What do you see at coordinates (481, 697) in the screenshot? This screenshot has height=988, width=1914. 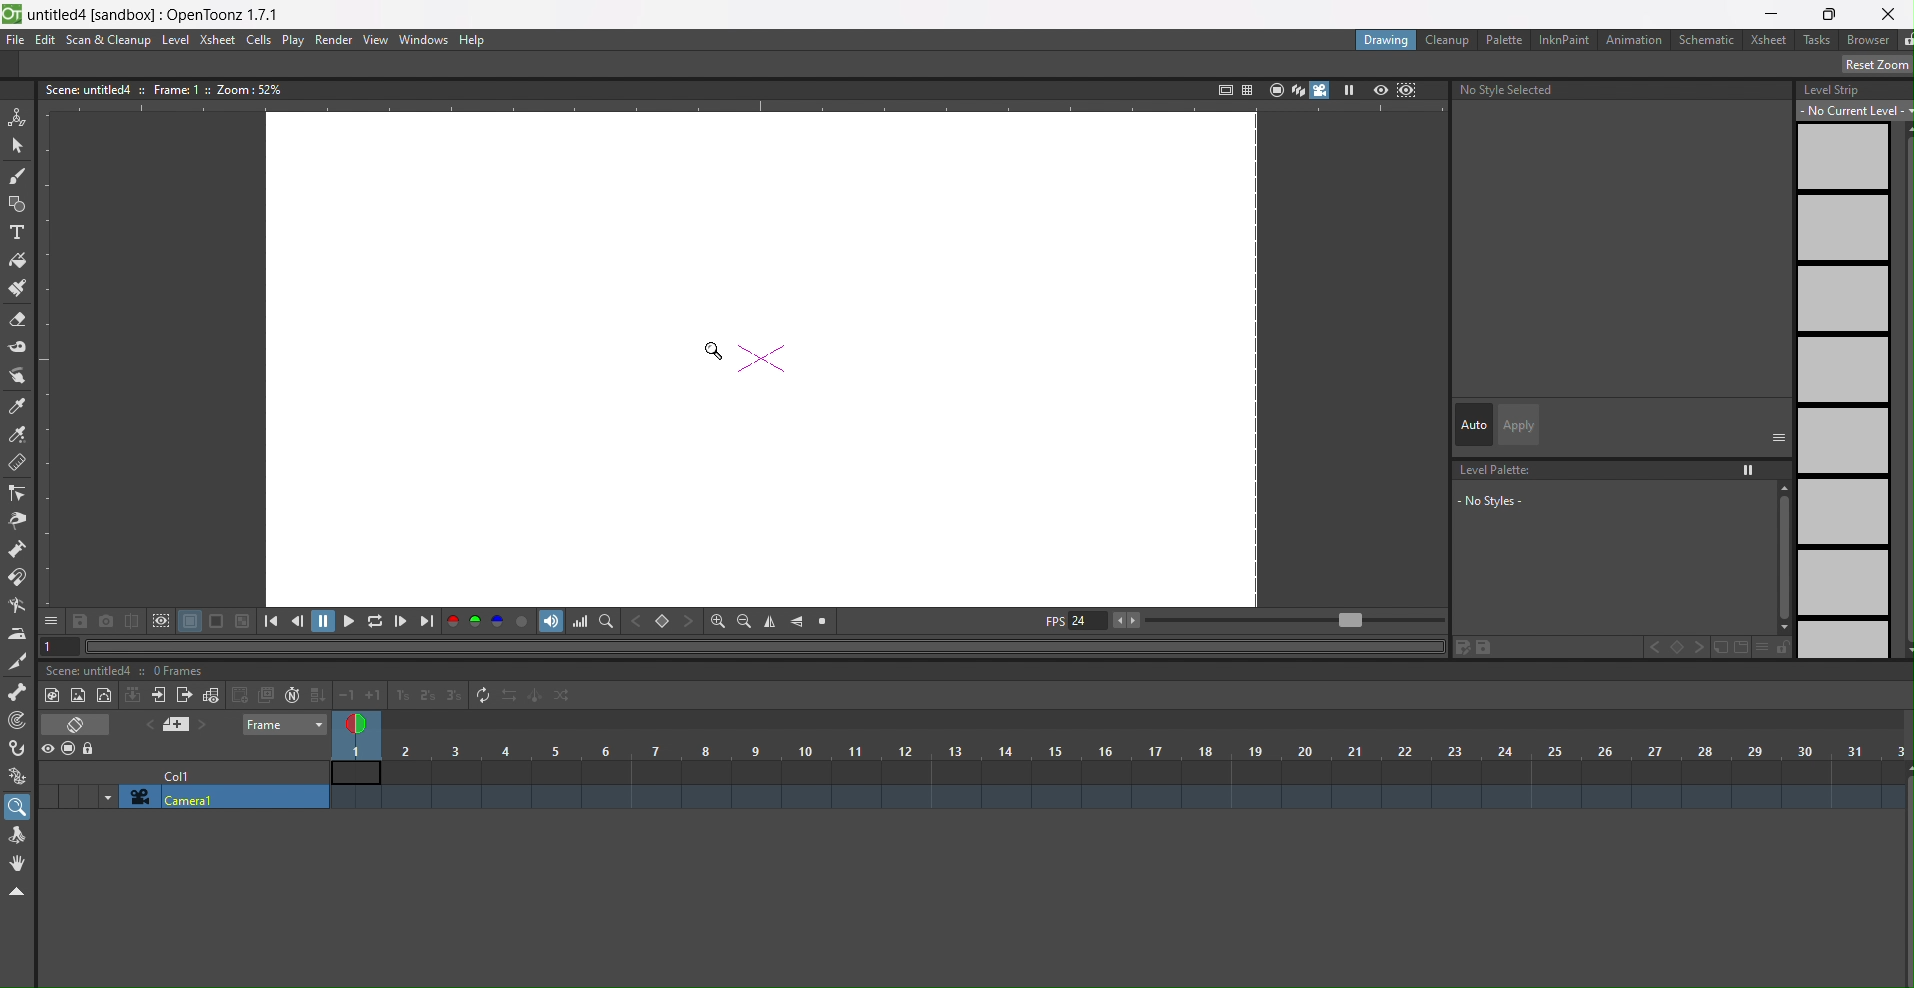 I see `refresh` at bounding box center [481, 697].